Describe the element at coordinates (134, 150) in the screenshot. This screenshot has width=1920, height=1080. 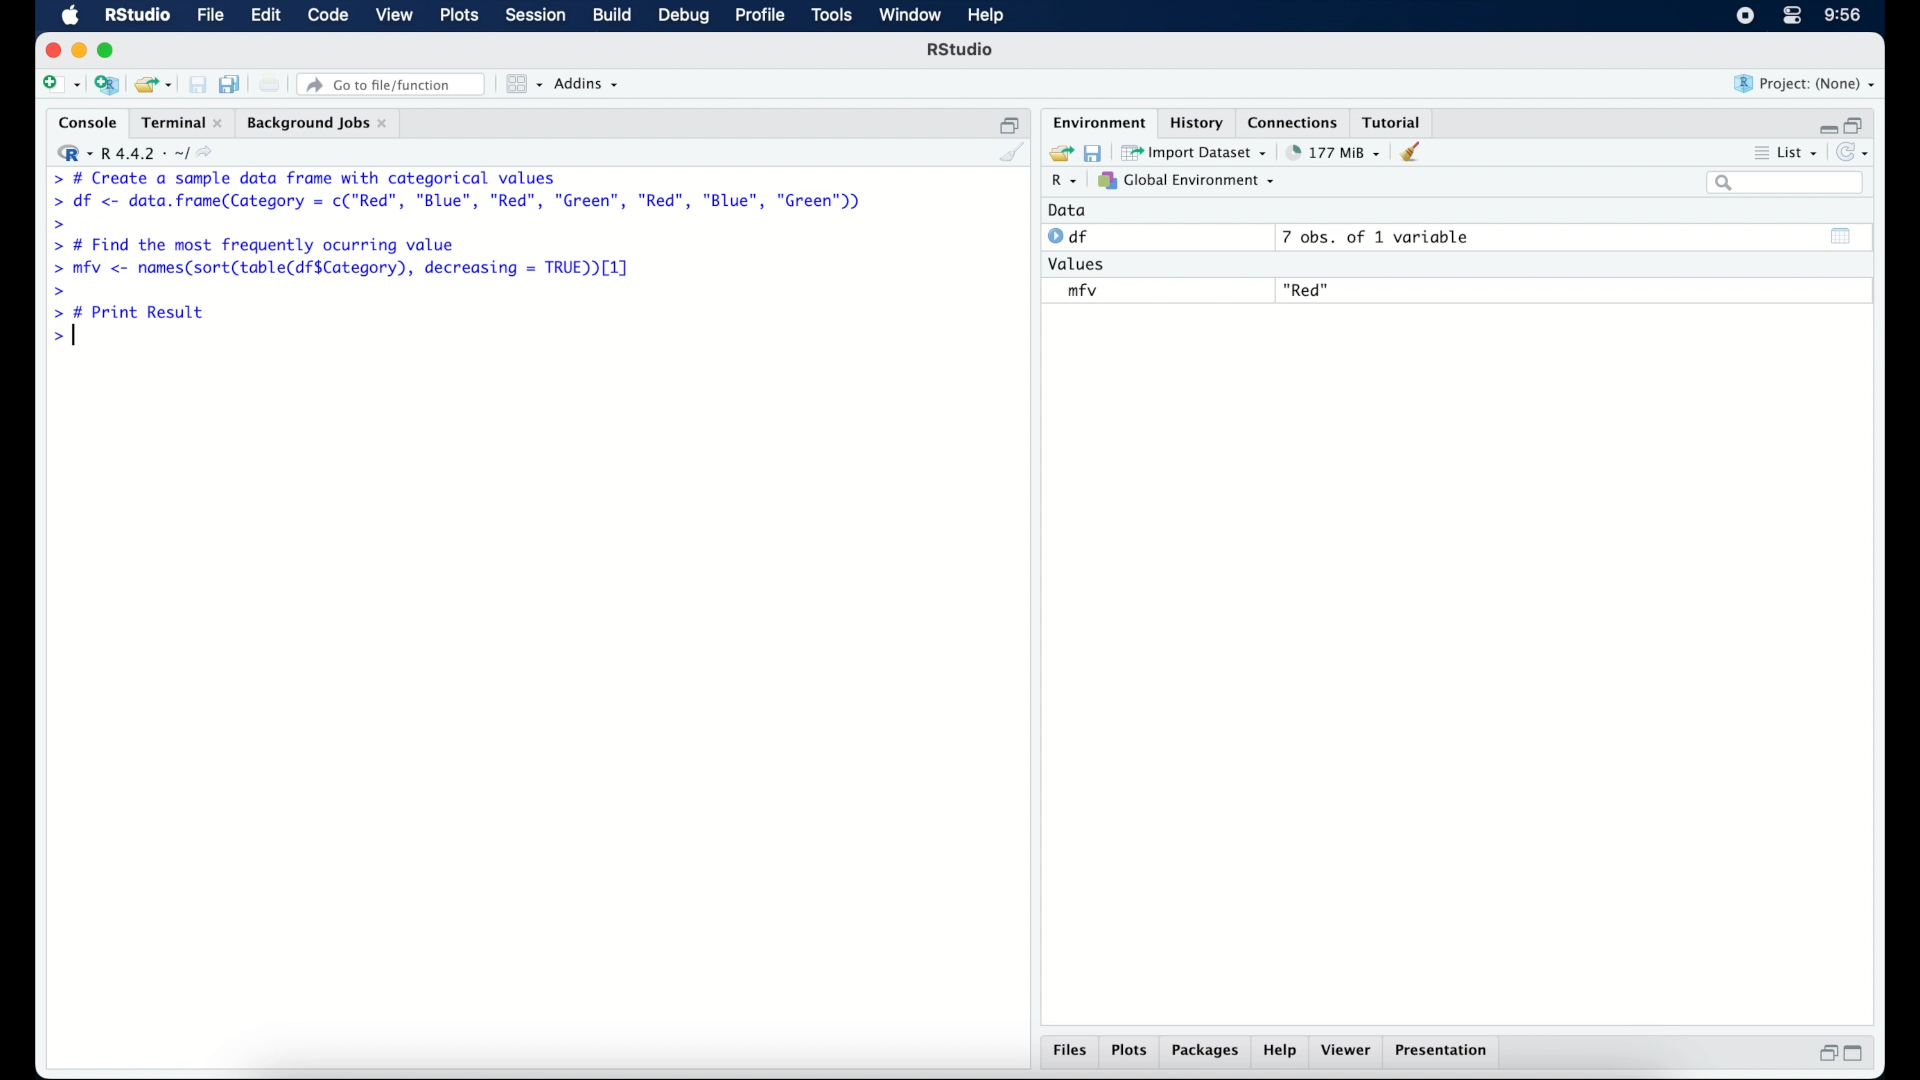
I see `R 4.4.2` at that location.